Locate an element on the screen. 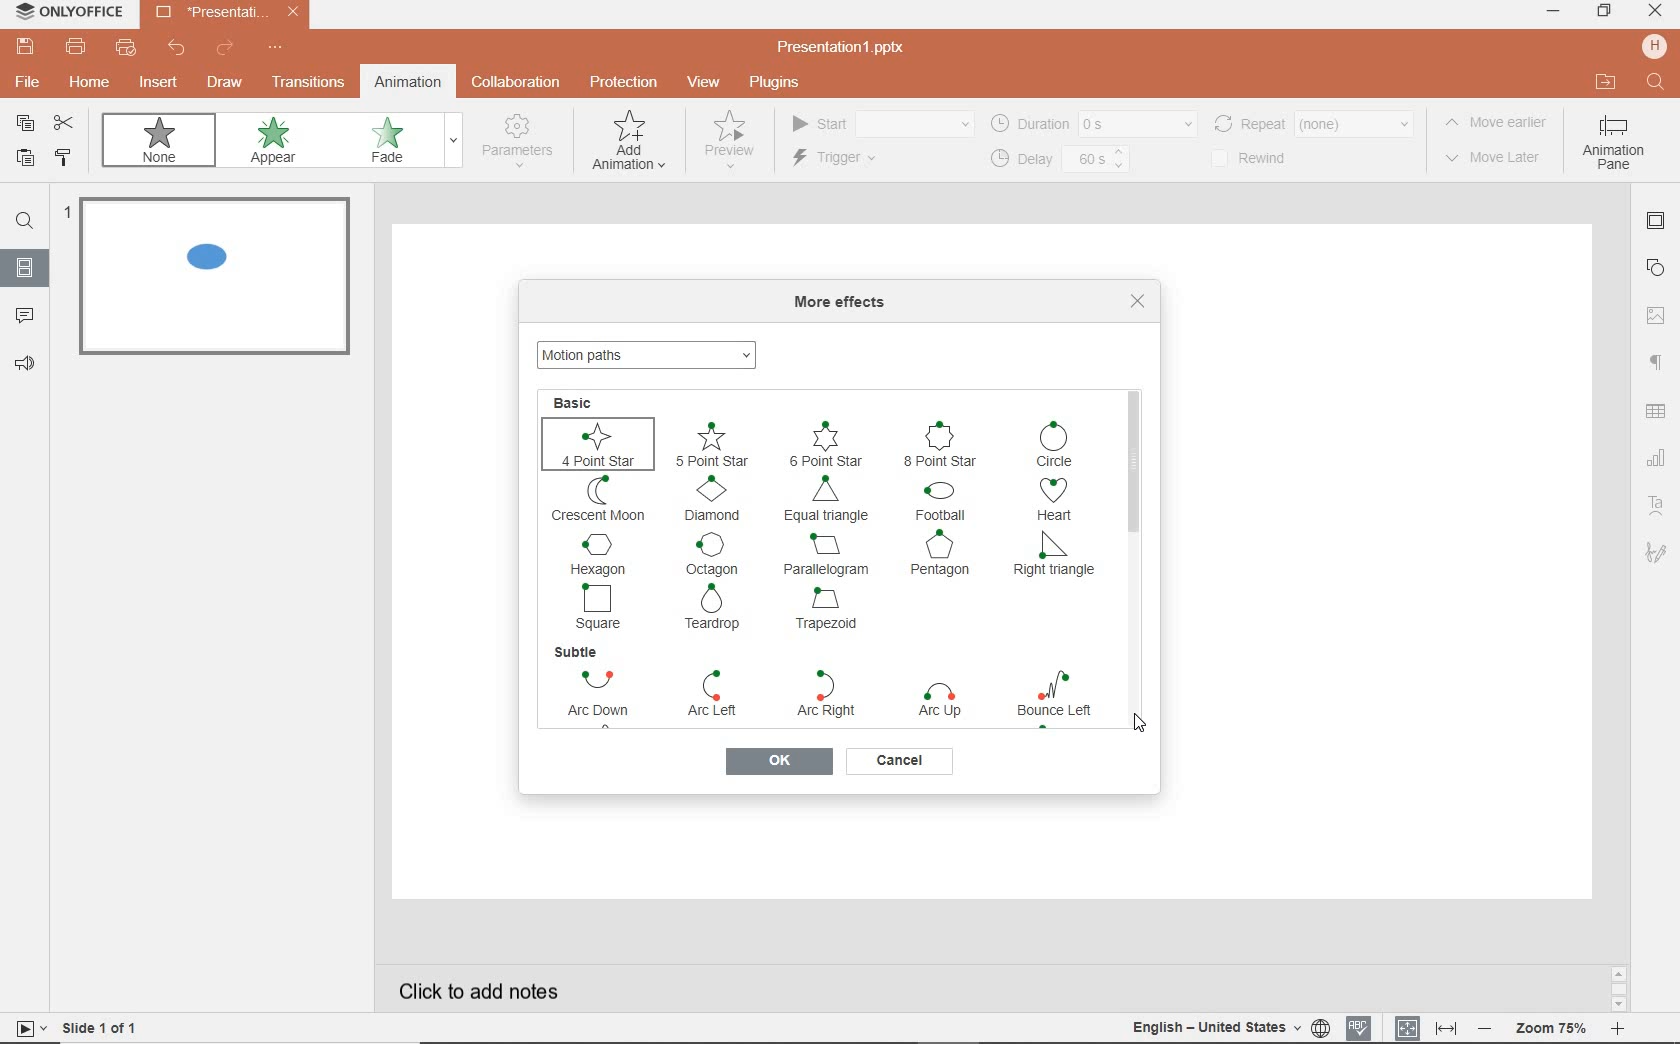 Image resolution: width=1680 pixels, height=1044 pixels. fit to width is located at coordinates (1448, 1026).